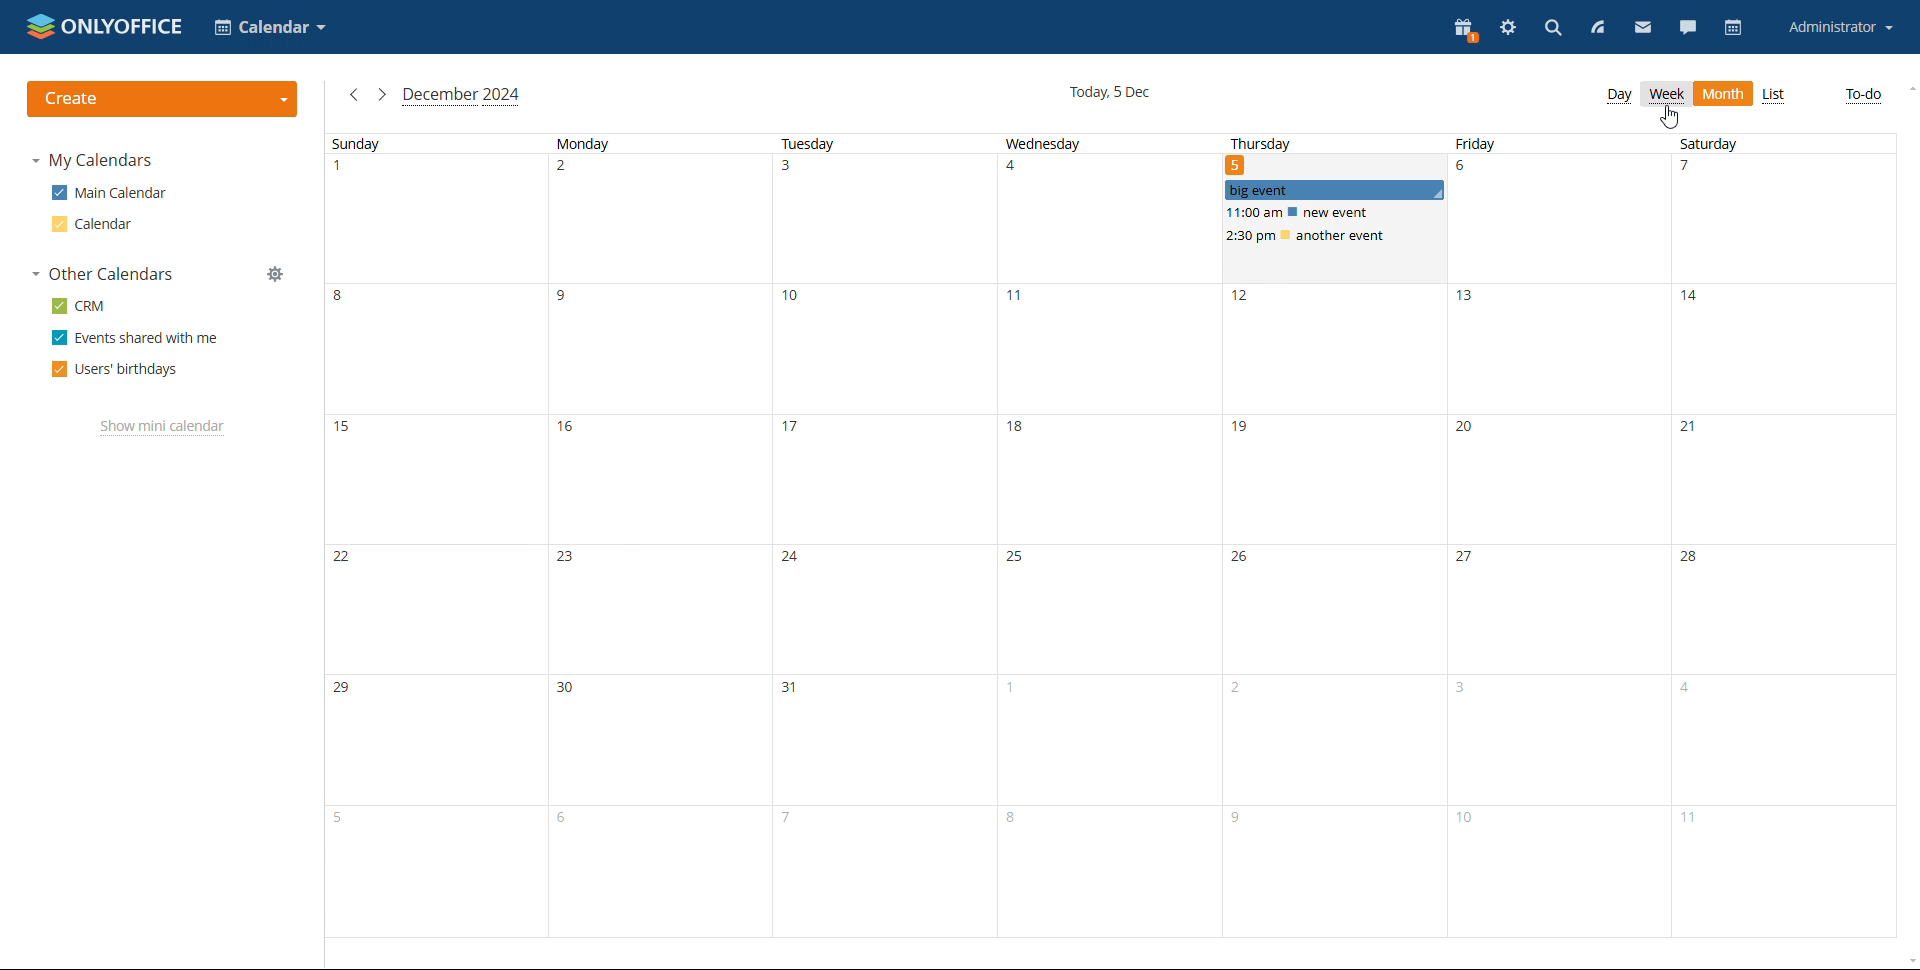  I want to click on other calendars, so click(102, 273).